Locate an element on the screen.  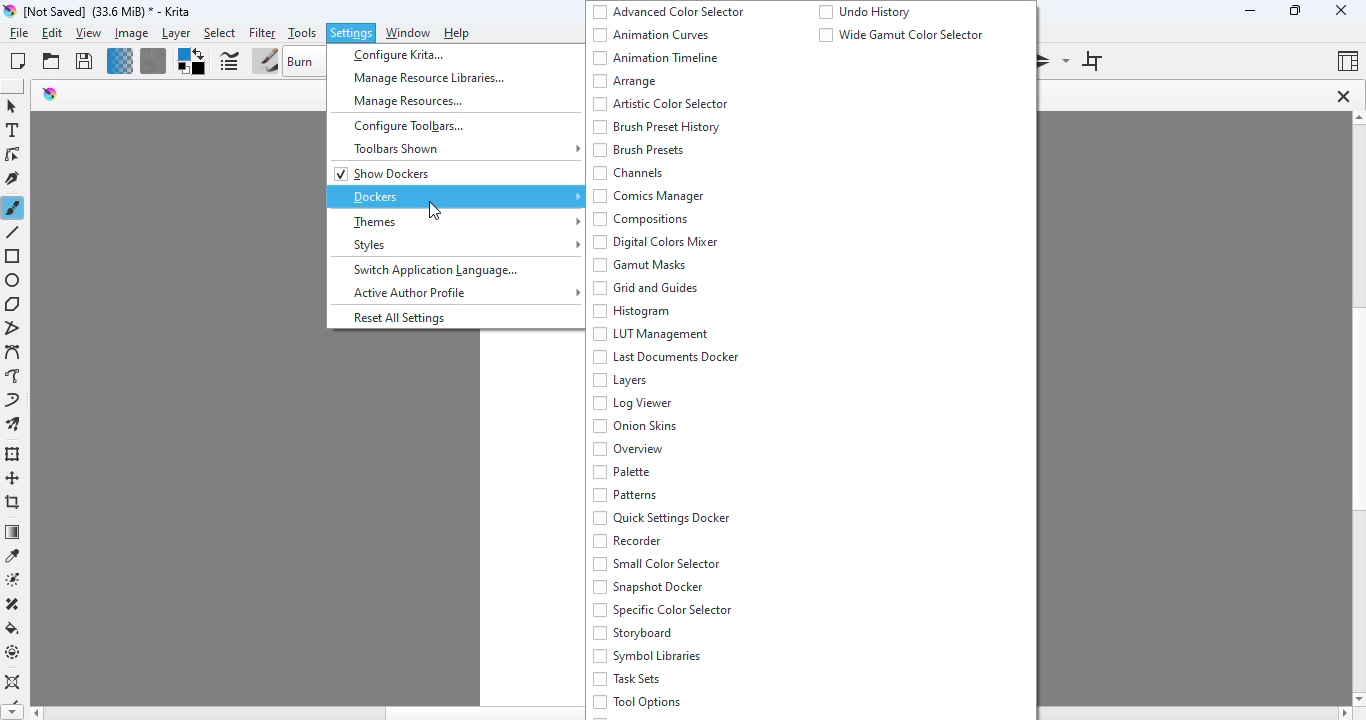
line tool is located at coordinates (15, 232).